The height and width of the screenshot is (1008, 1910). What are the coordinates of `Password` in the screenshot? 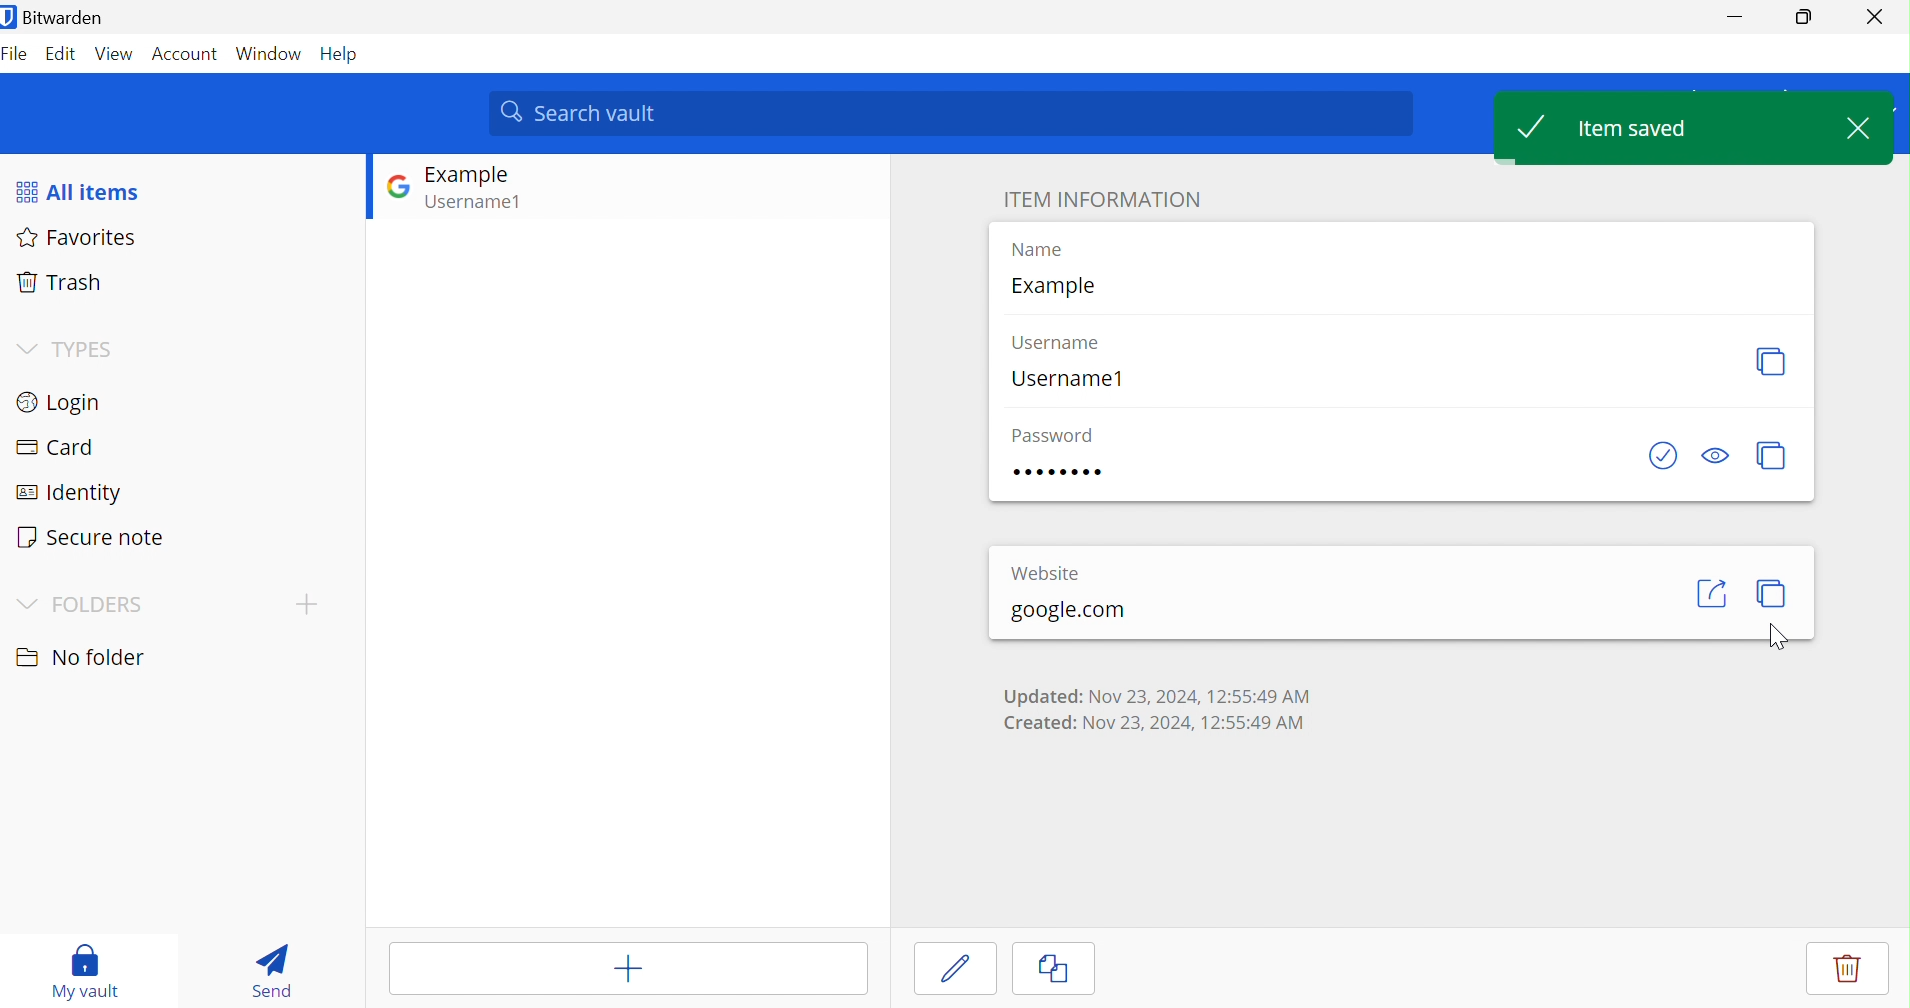 It's located at (1052, 435).